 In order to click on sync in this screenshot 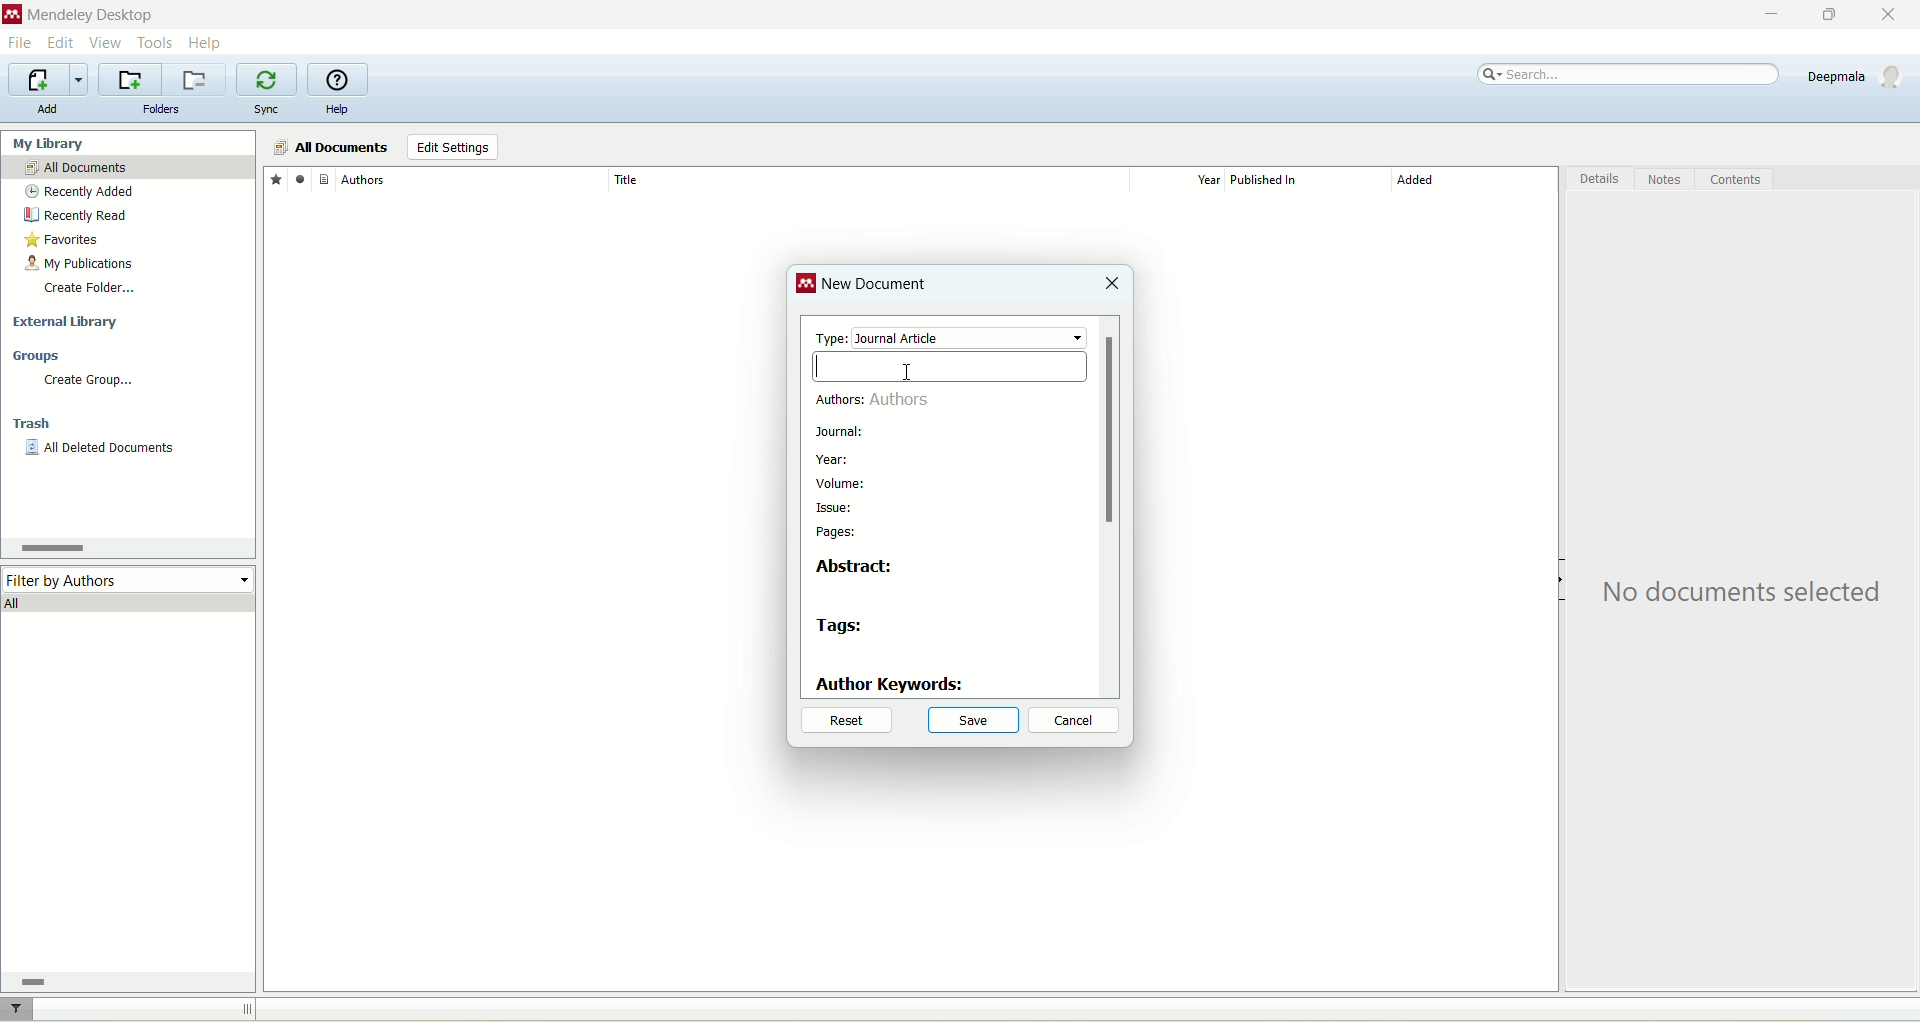, I will do `click(269, 110)`.